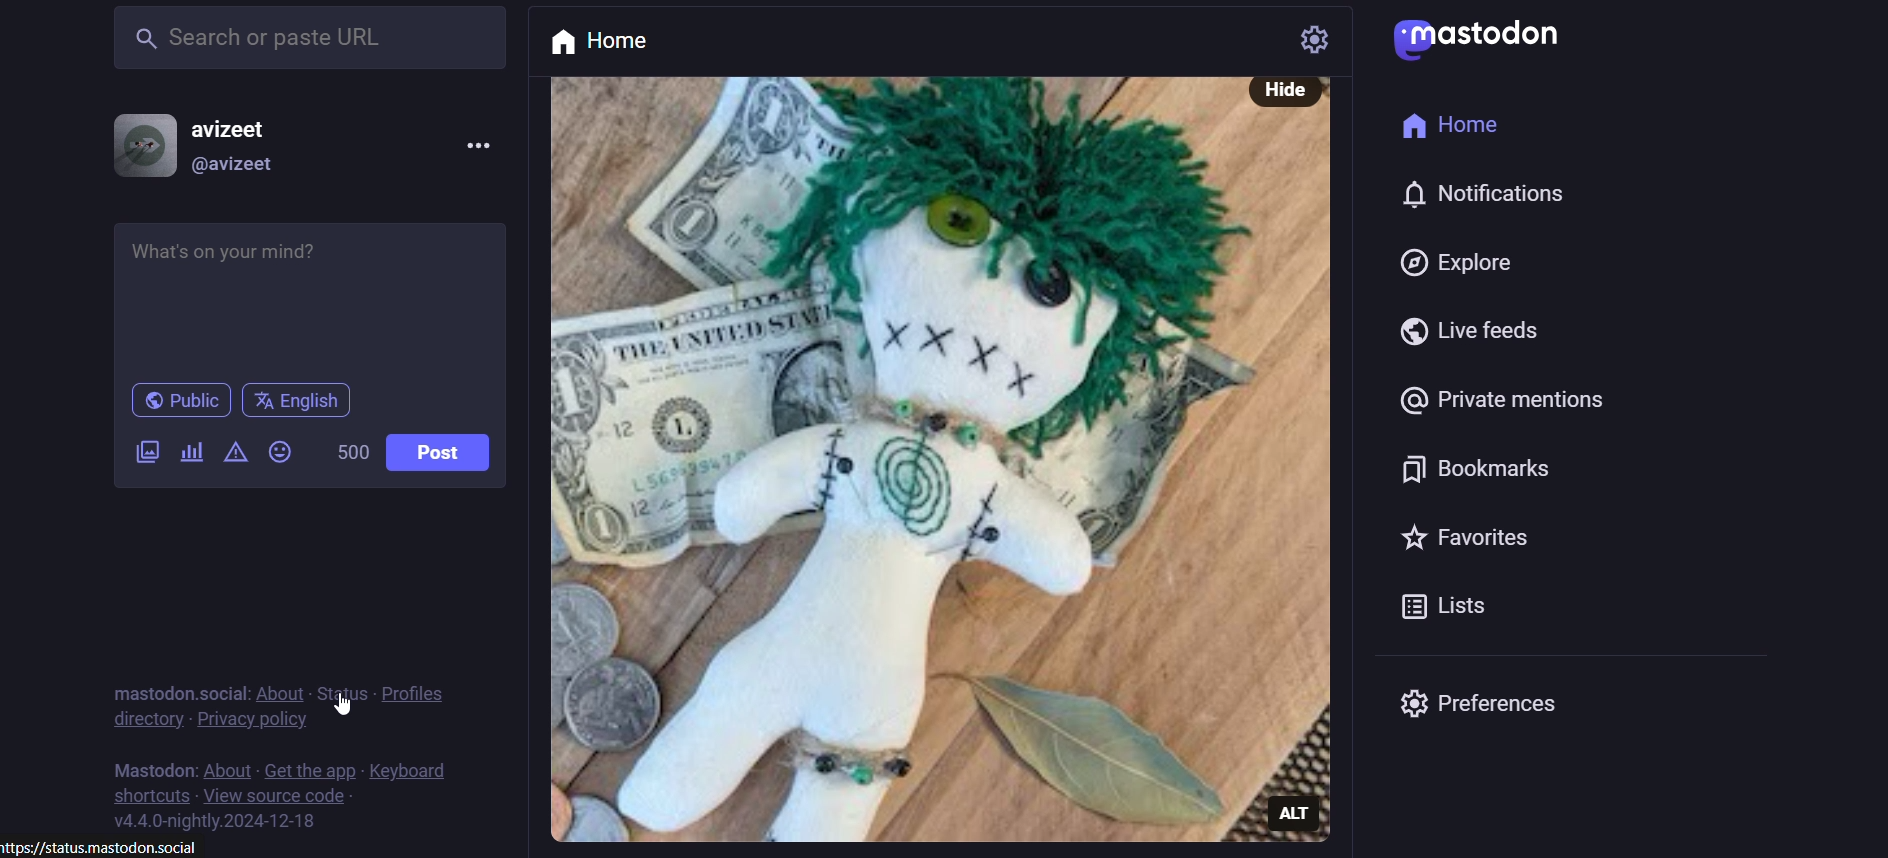 The height and width of the screenshot is (858, 1888). Describe the element at coordinates (426, 763) in the screenshot. I see `keyboard` at that location.